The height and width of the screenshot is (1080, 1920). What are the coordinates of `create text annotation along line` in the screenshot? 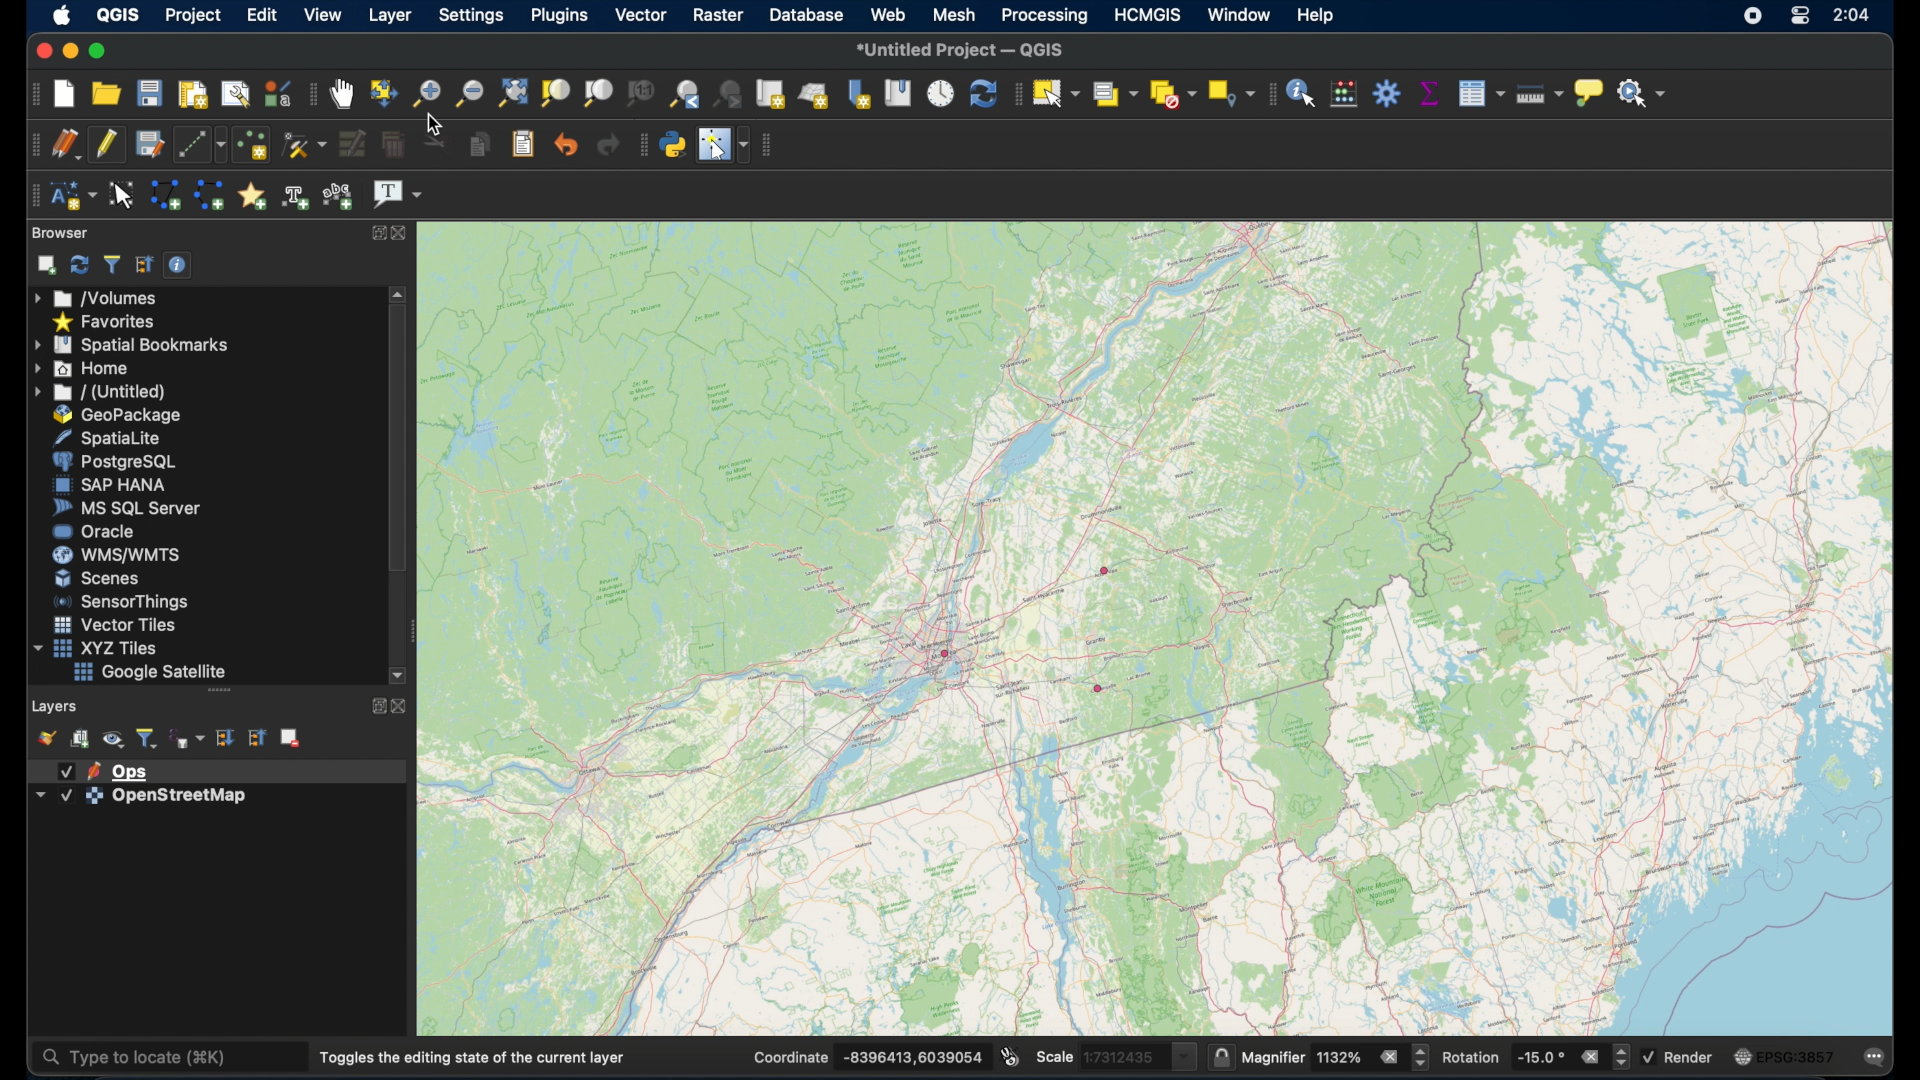 It's located at (340, 196).